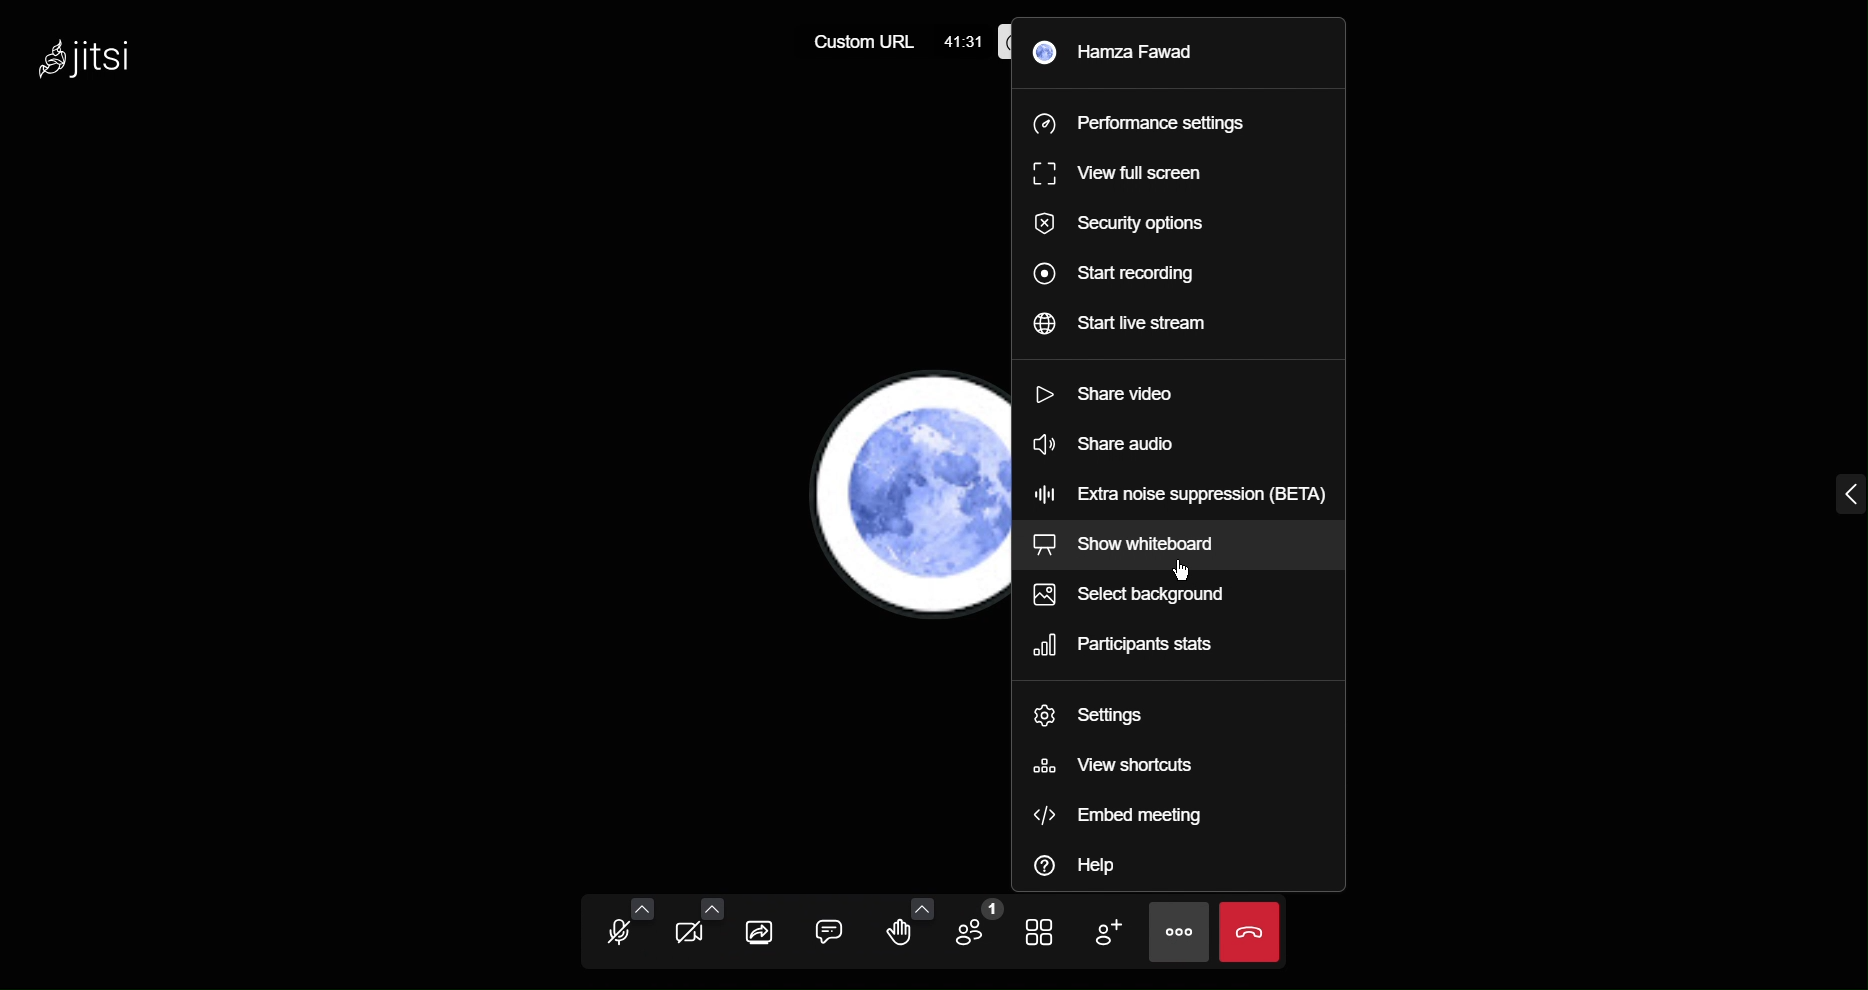 The width and height of the screenshot is (1868, 990). What do you see at coordinates (97, 66) in the screenshot?
I see `Jitsi` at bounding box center [97, 66].